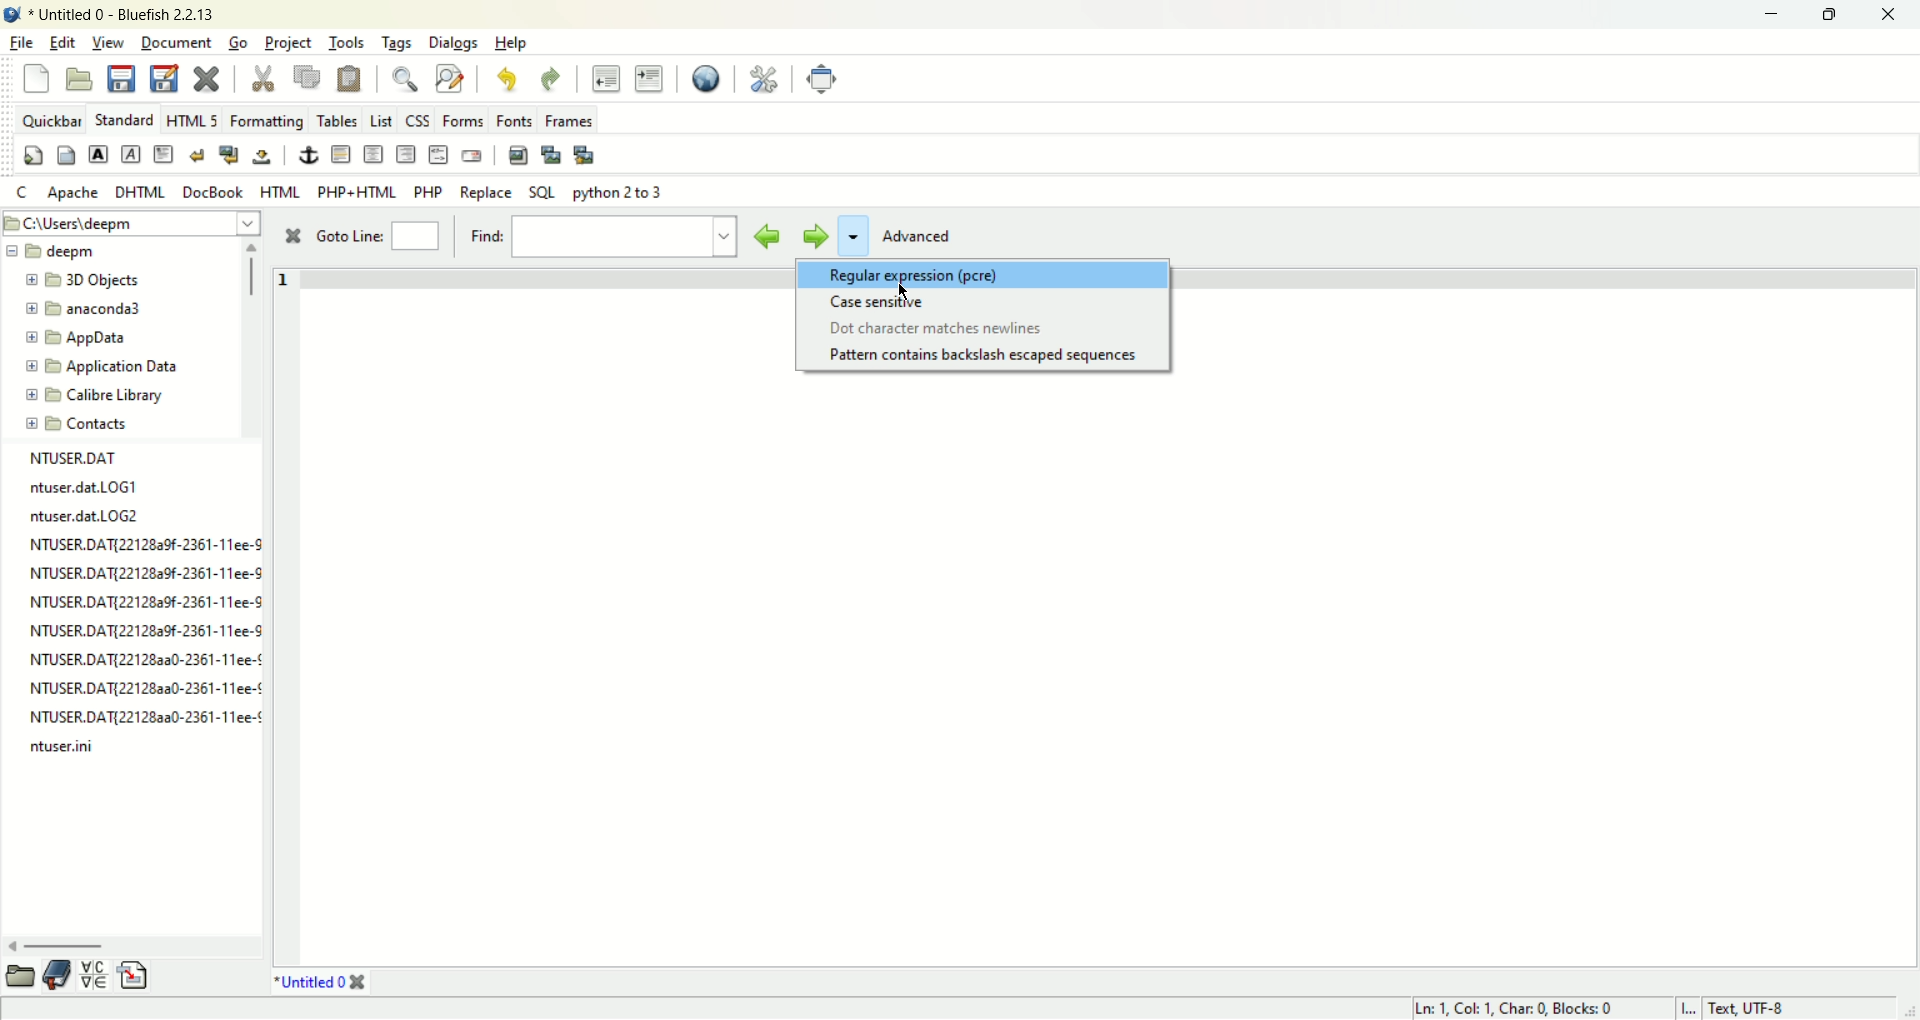 Image resolution: width=1920 pixels, height=1020 pixels. Describe the element at coordinates (145, 663) in the screenshot. I see `NTUSER.DAT{221282a0-2361-11ee-¢` at that location.